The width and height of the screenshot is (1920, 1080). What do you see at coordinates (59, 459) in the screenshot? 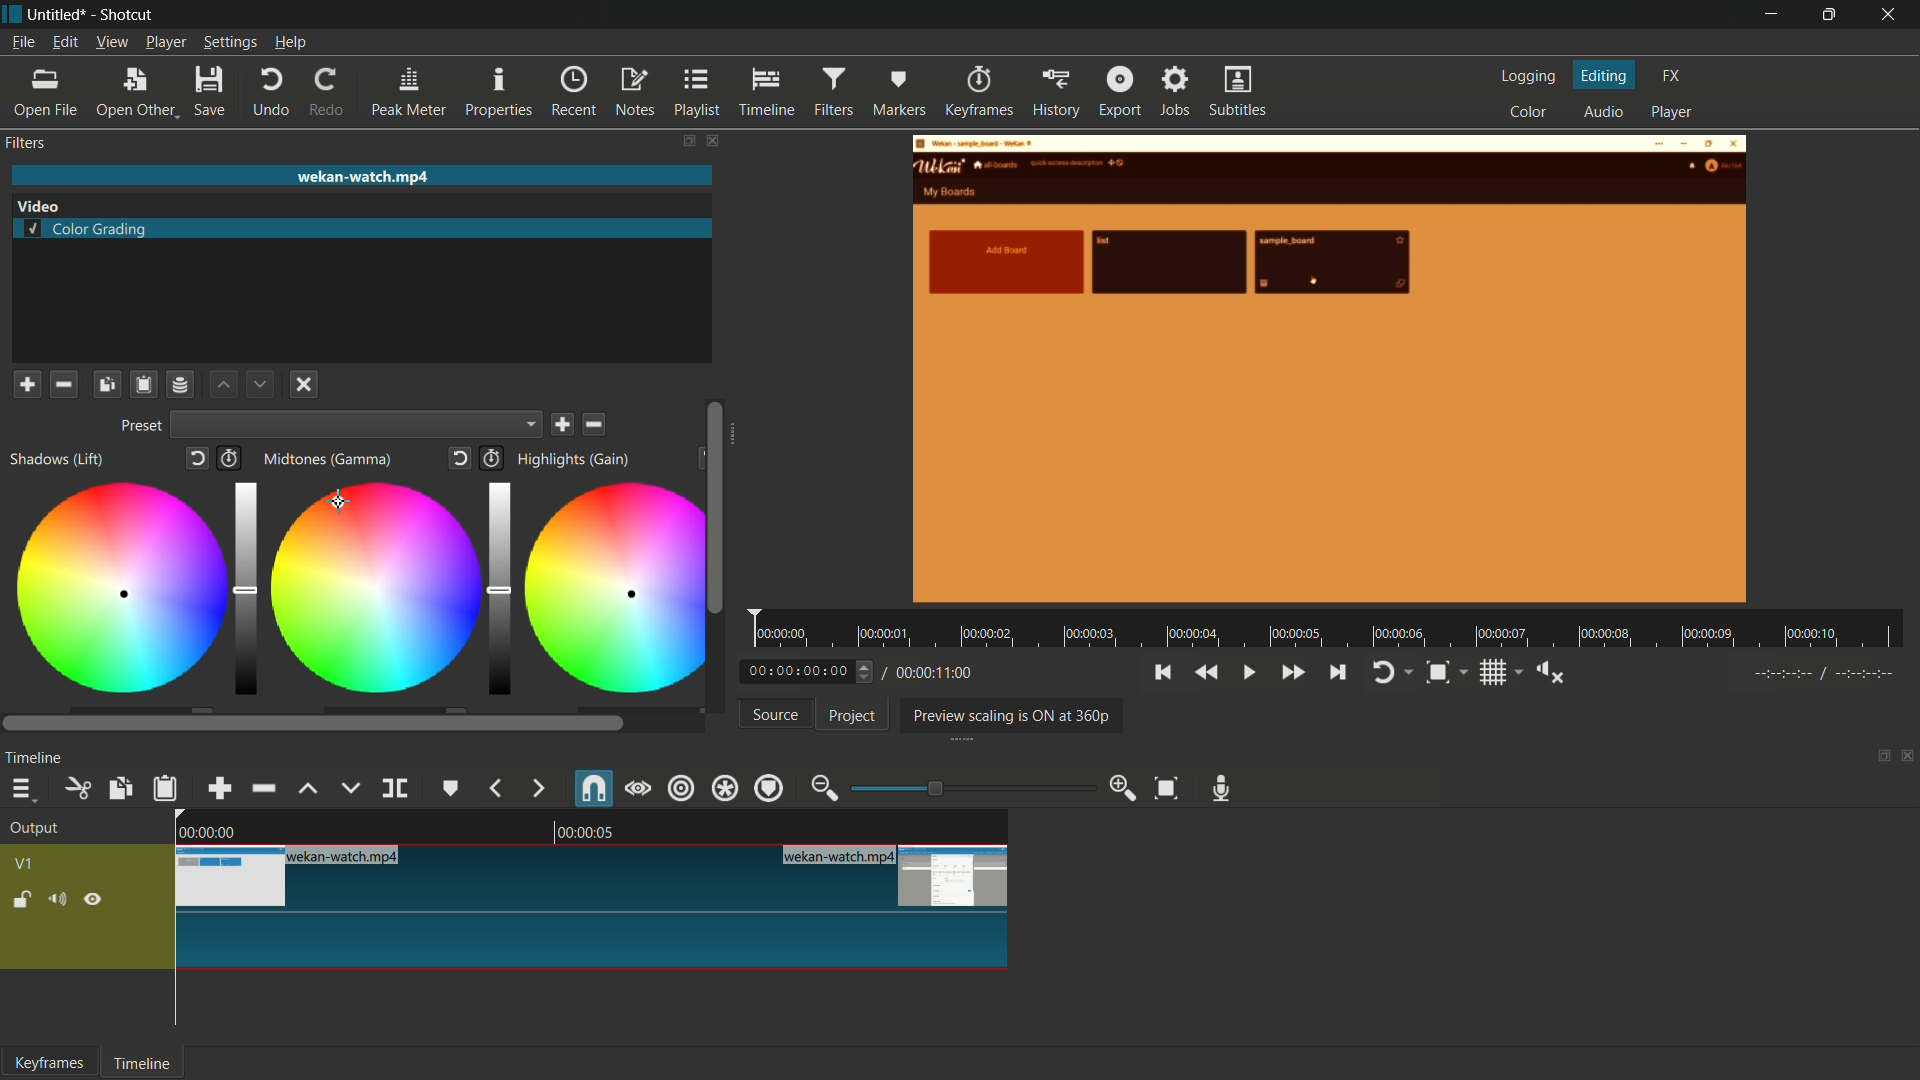
I see `shadows(lift)` at bounding box center [59, 459].